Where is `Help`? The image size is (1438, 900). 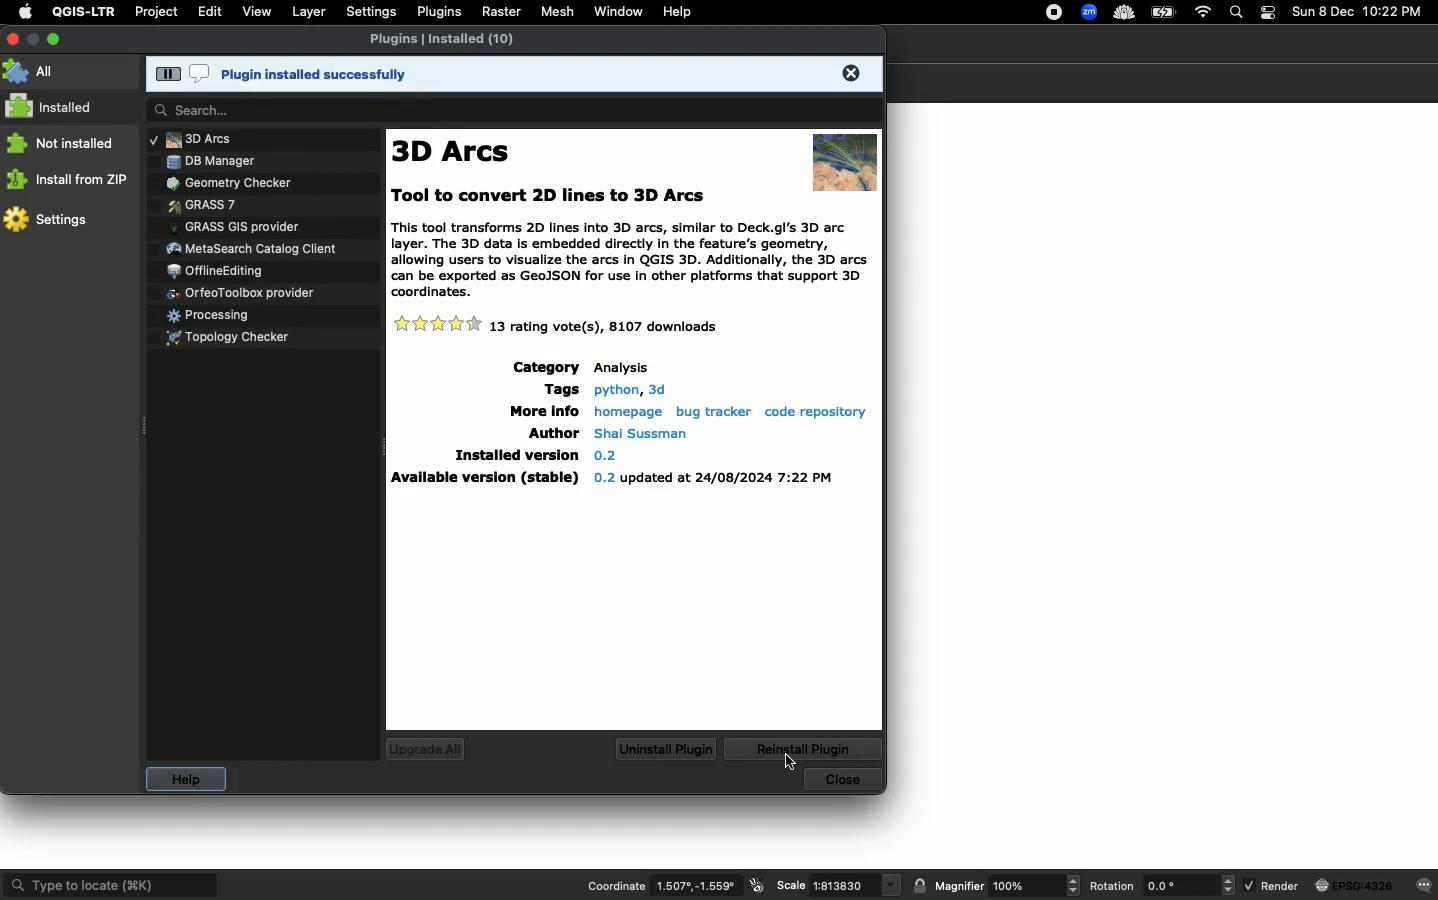
Help is located at coordinates (676, 12).